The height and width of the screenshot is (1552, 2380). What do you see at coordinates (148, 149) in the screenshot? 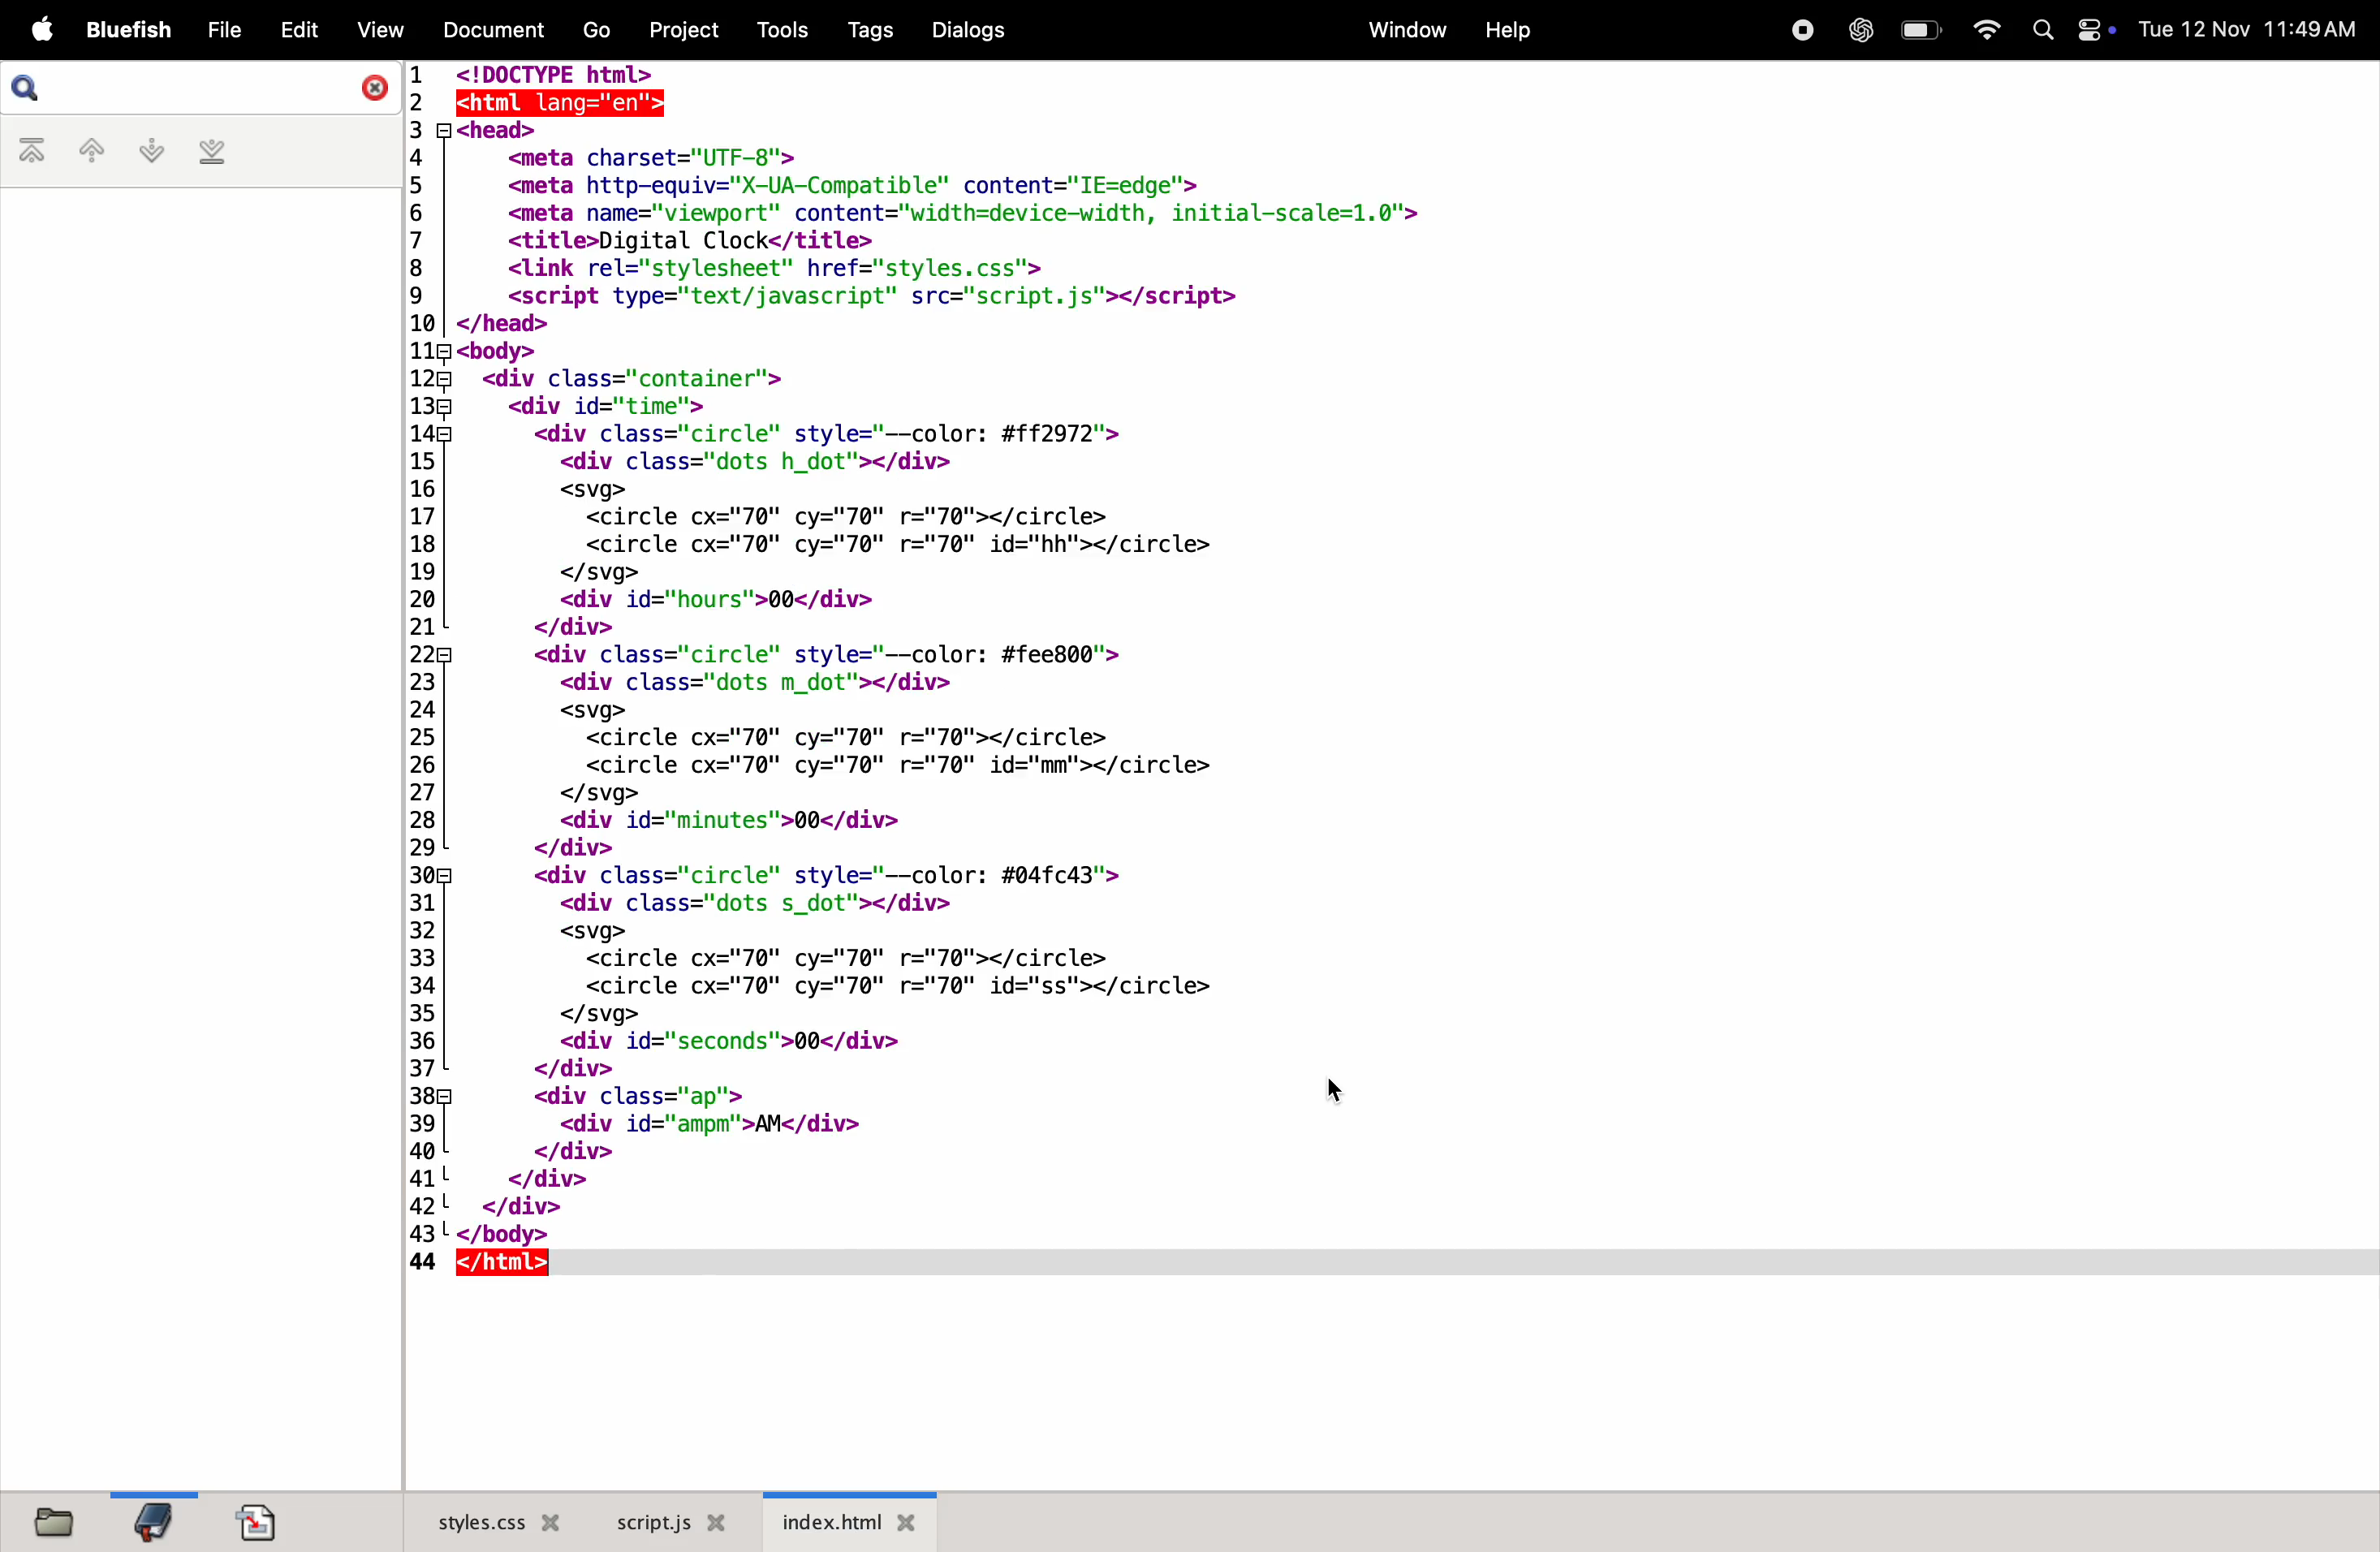
I see `next bookmark` at bounding box center [148, 149].